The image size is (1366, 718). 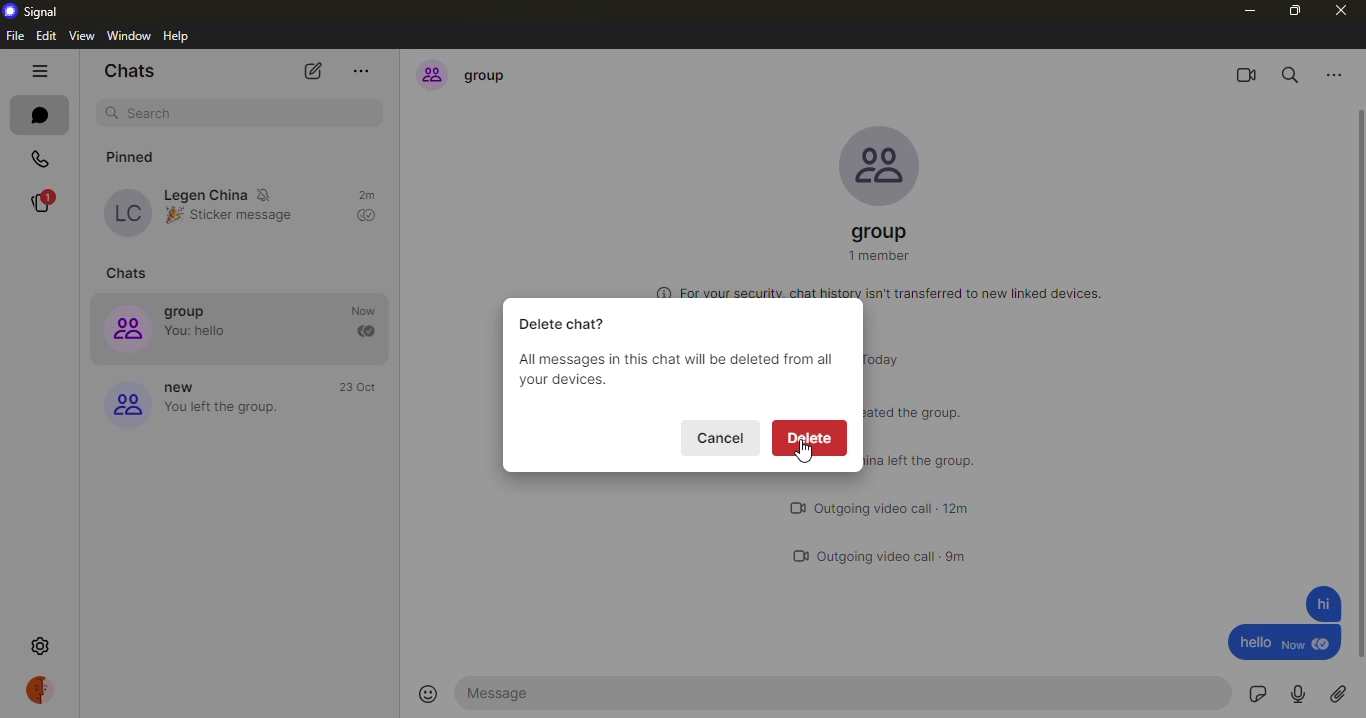 What do you see at coordinates (127, 273) in the screenshot?
I see `chats` at bounding box center [127, 273].